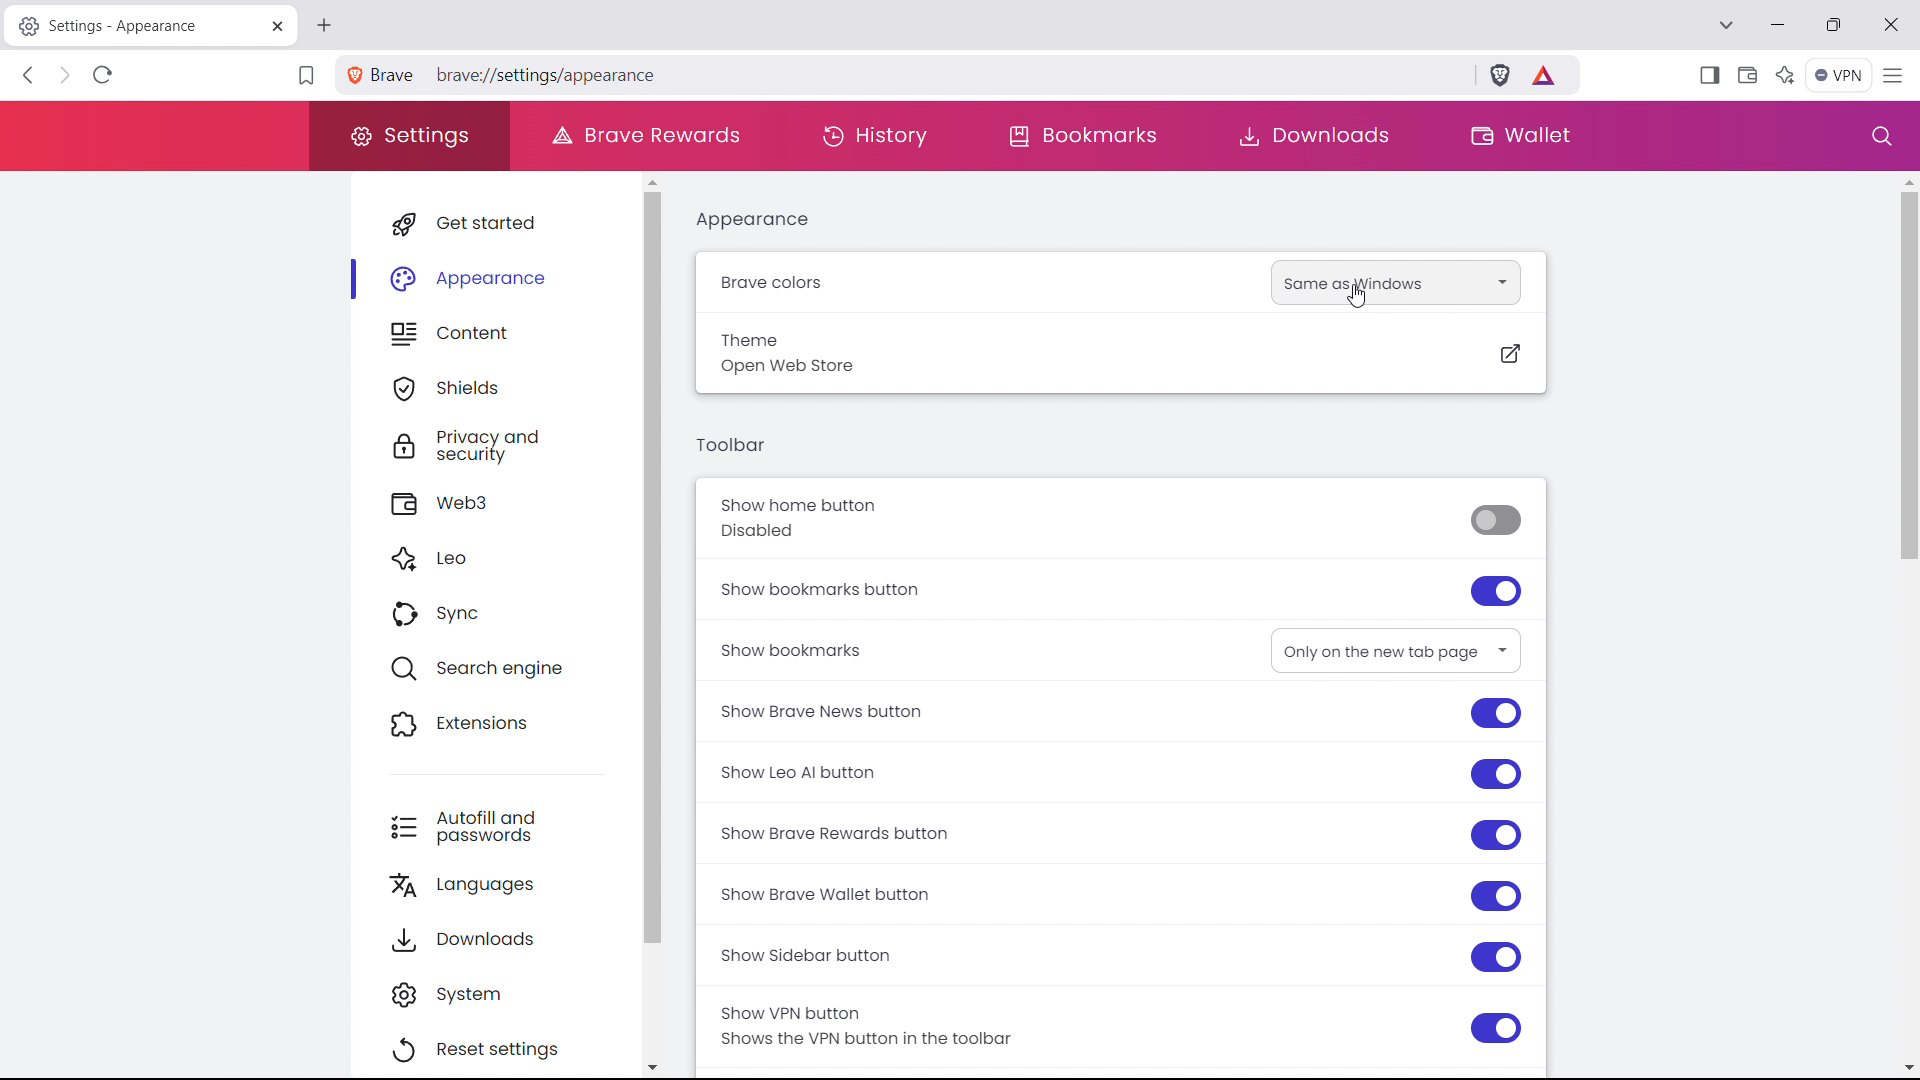 The width and height of the screenshot is (1920, 1080). I want to click on show brave news button, so click(1119, 714).